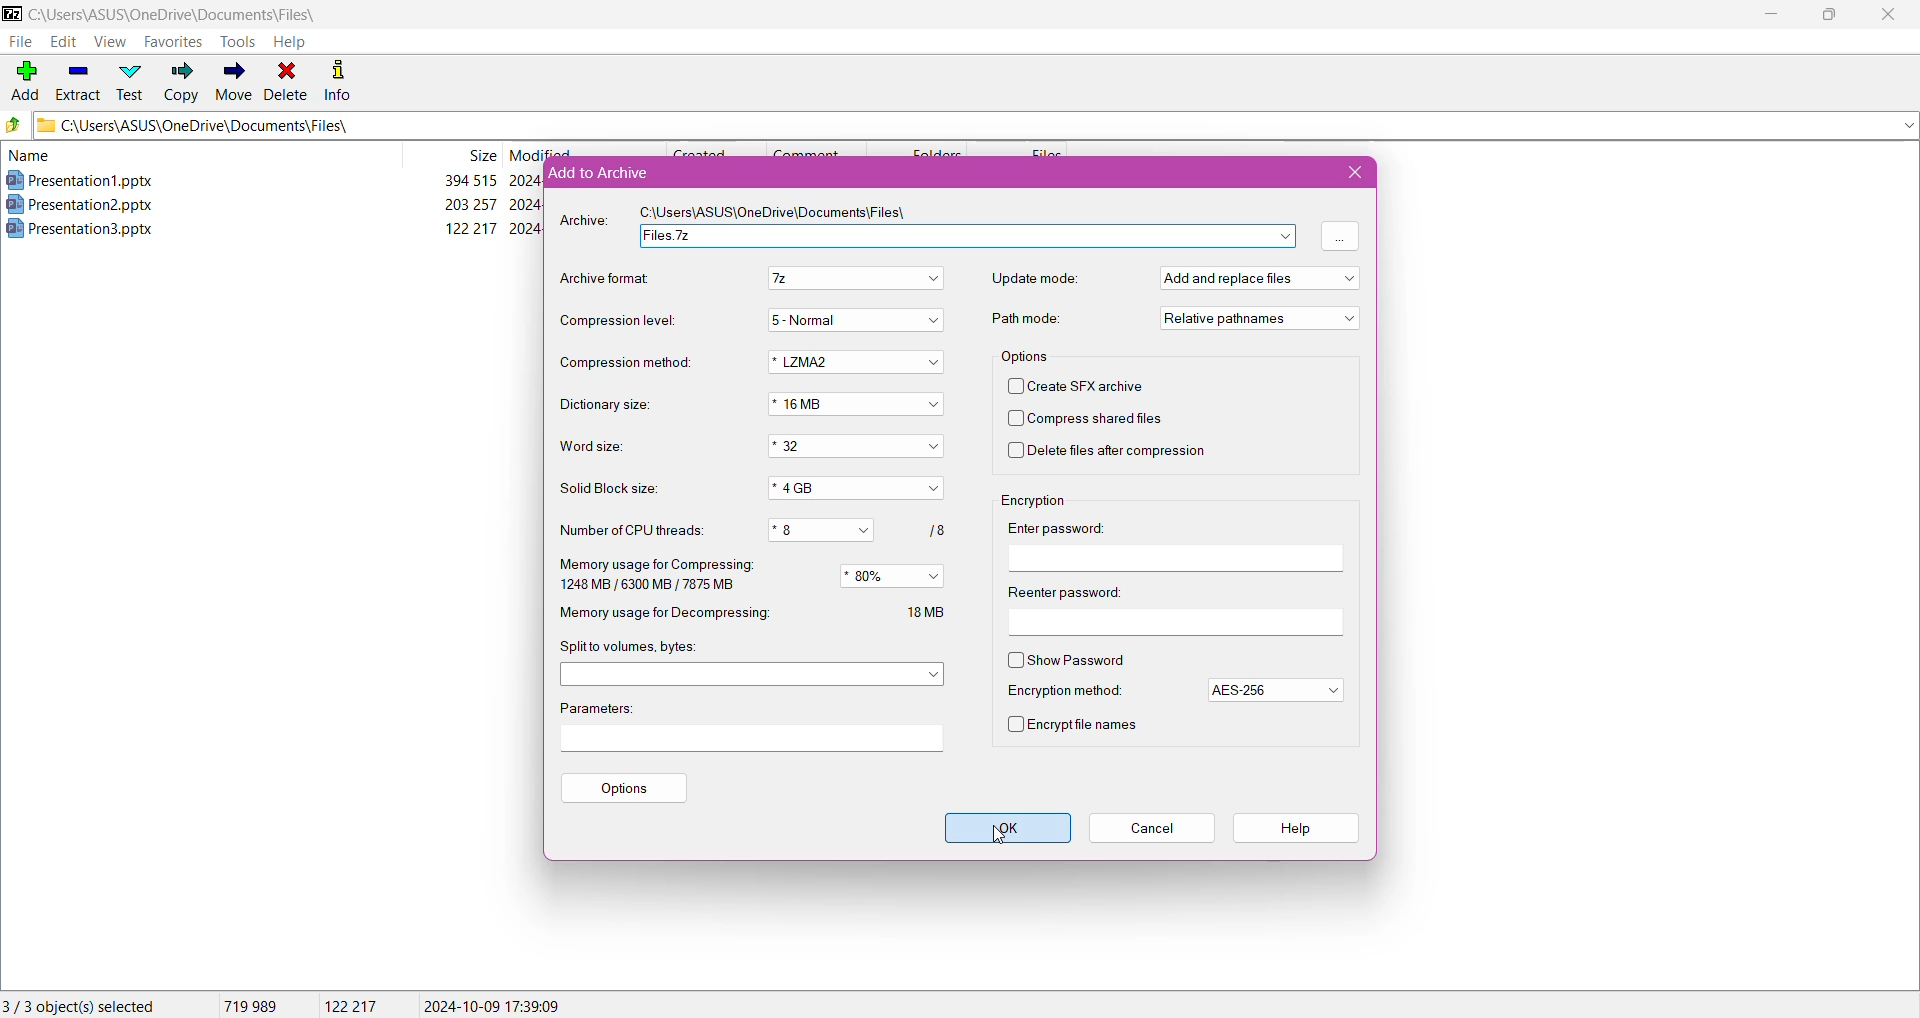 This screenshot has height=1018, width=1920. What do you see at coordinates (131, 81) in the screenshot?
I see `Test` at bounding box center [131, 81].